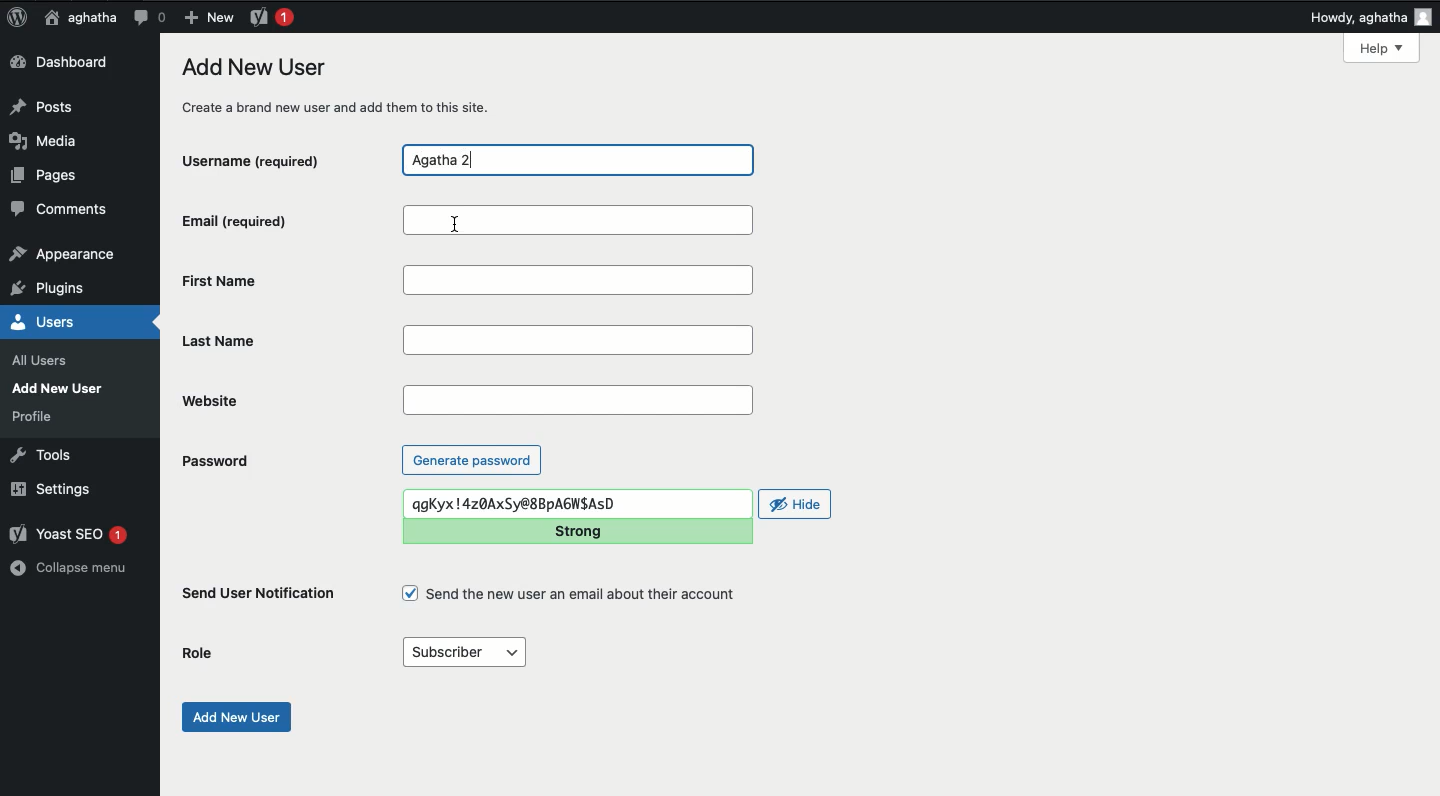  Describe the element at coordinates (270, 16) in the screenshot. I see `Yoast` at that location.